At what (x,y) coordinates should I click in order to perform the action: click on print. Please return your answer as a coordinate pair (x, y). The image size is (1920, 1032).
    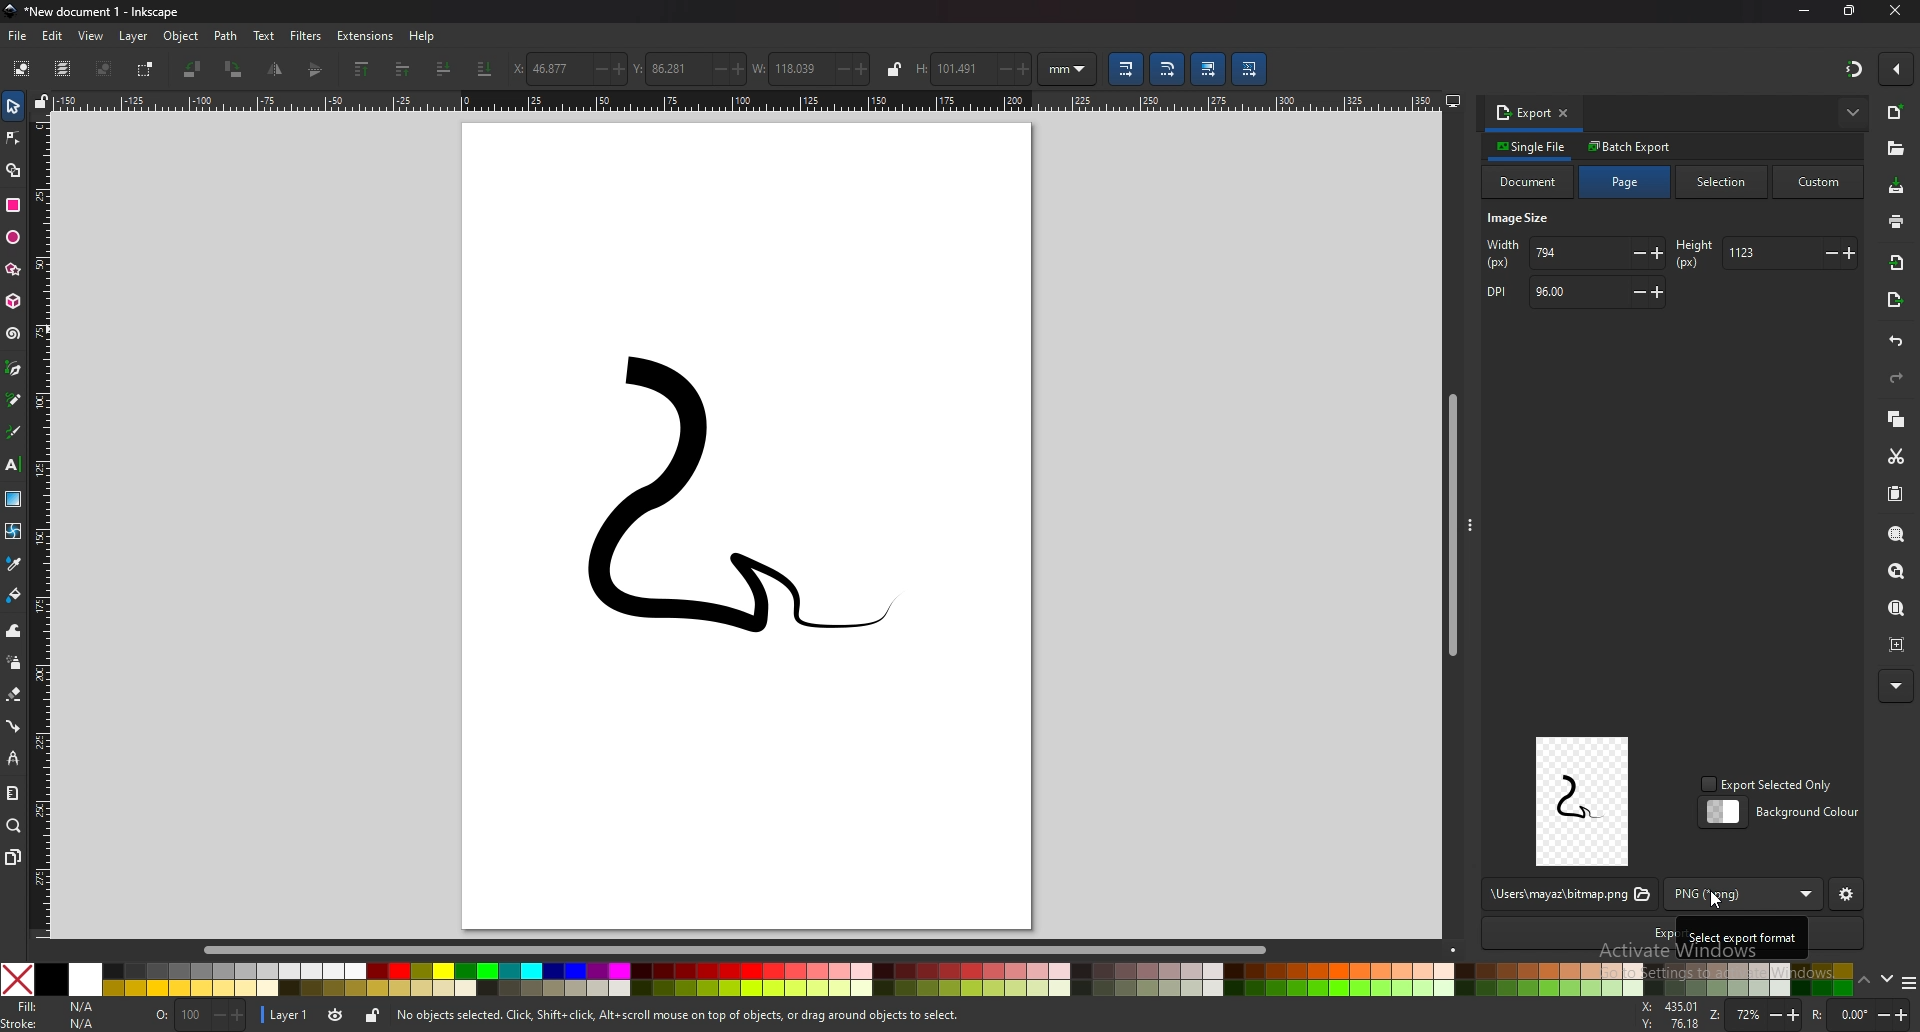
    Looking at the image, I should click on (1895, 220).